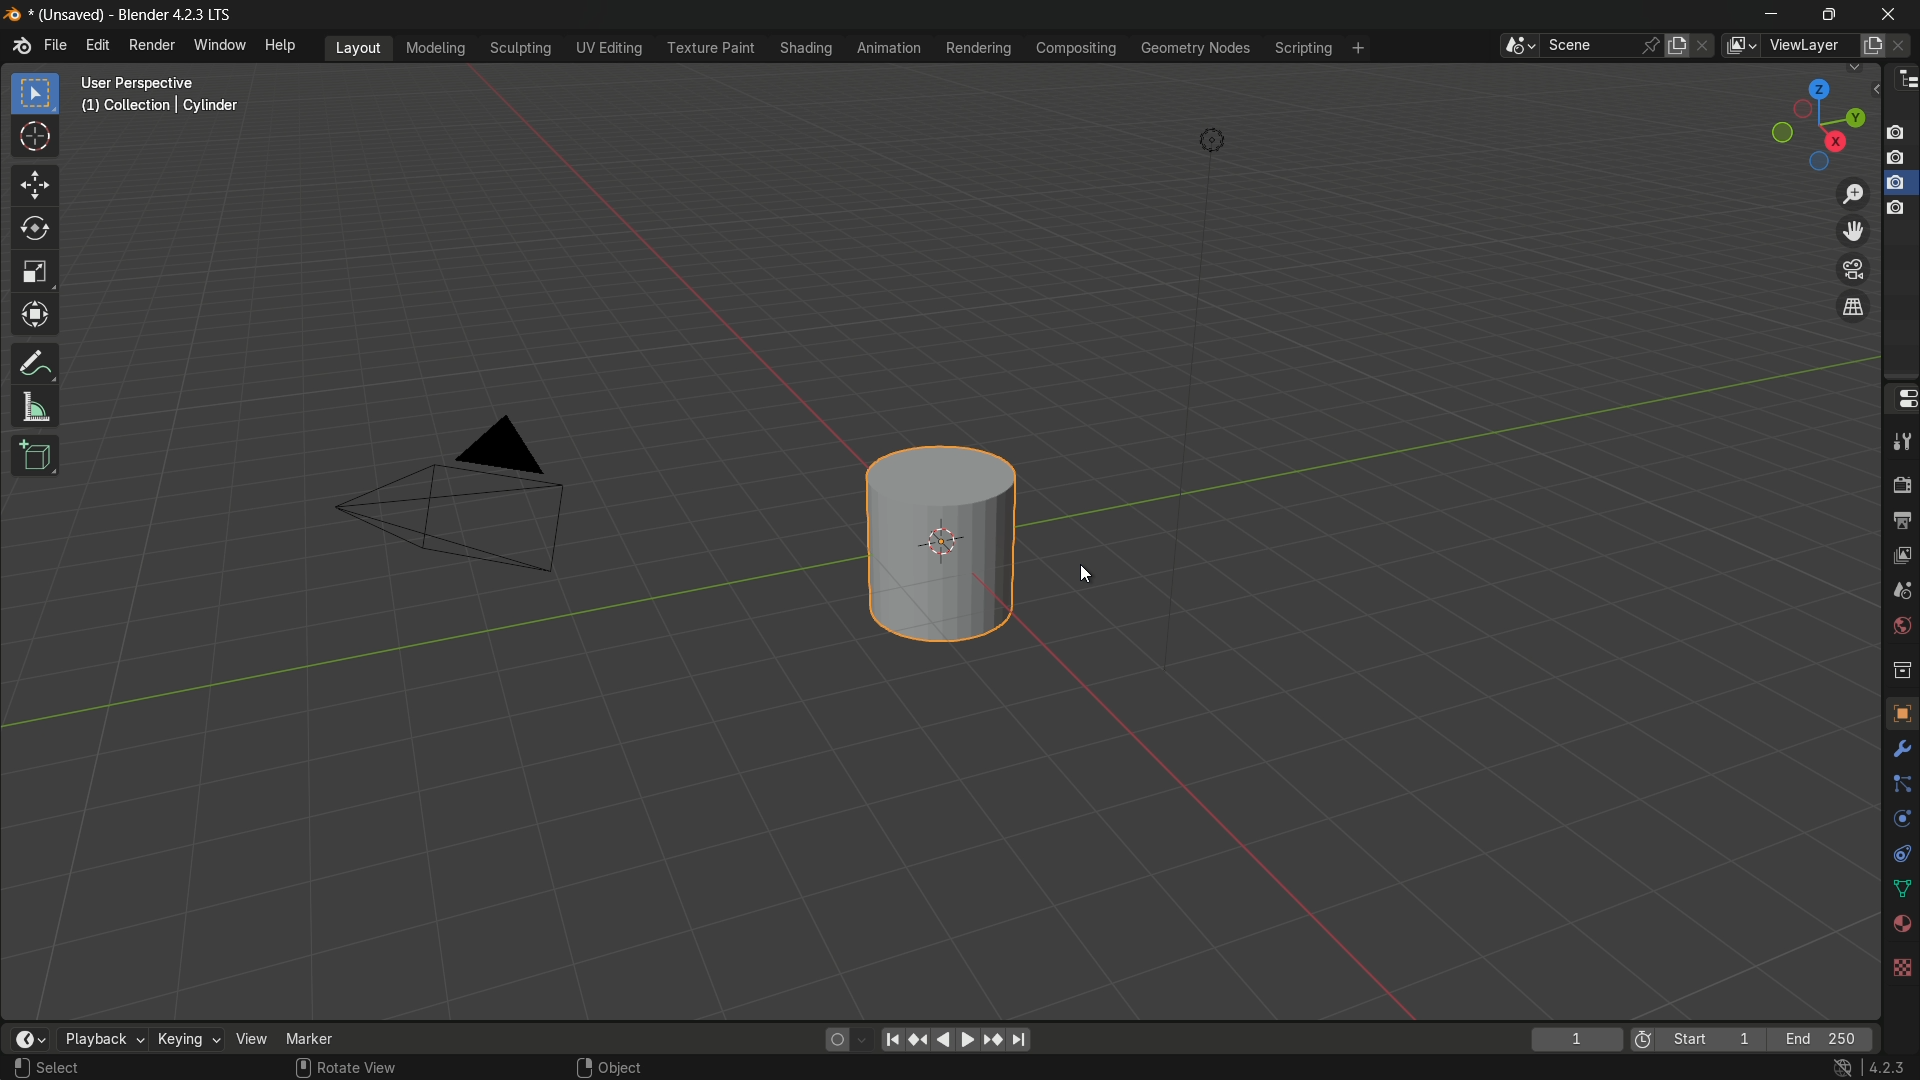  What do you see at coordinates (1901, 591) in the screenshot?
I see `scenes` at bounding box center [1901, 591].